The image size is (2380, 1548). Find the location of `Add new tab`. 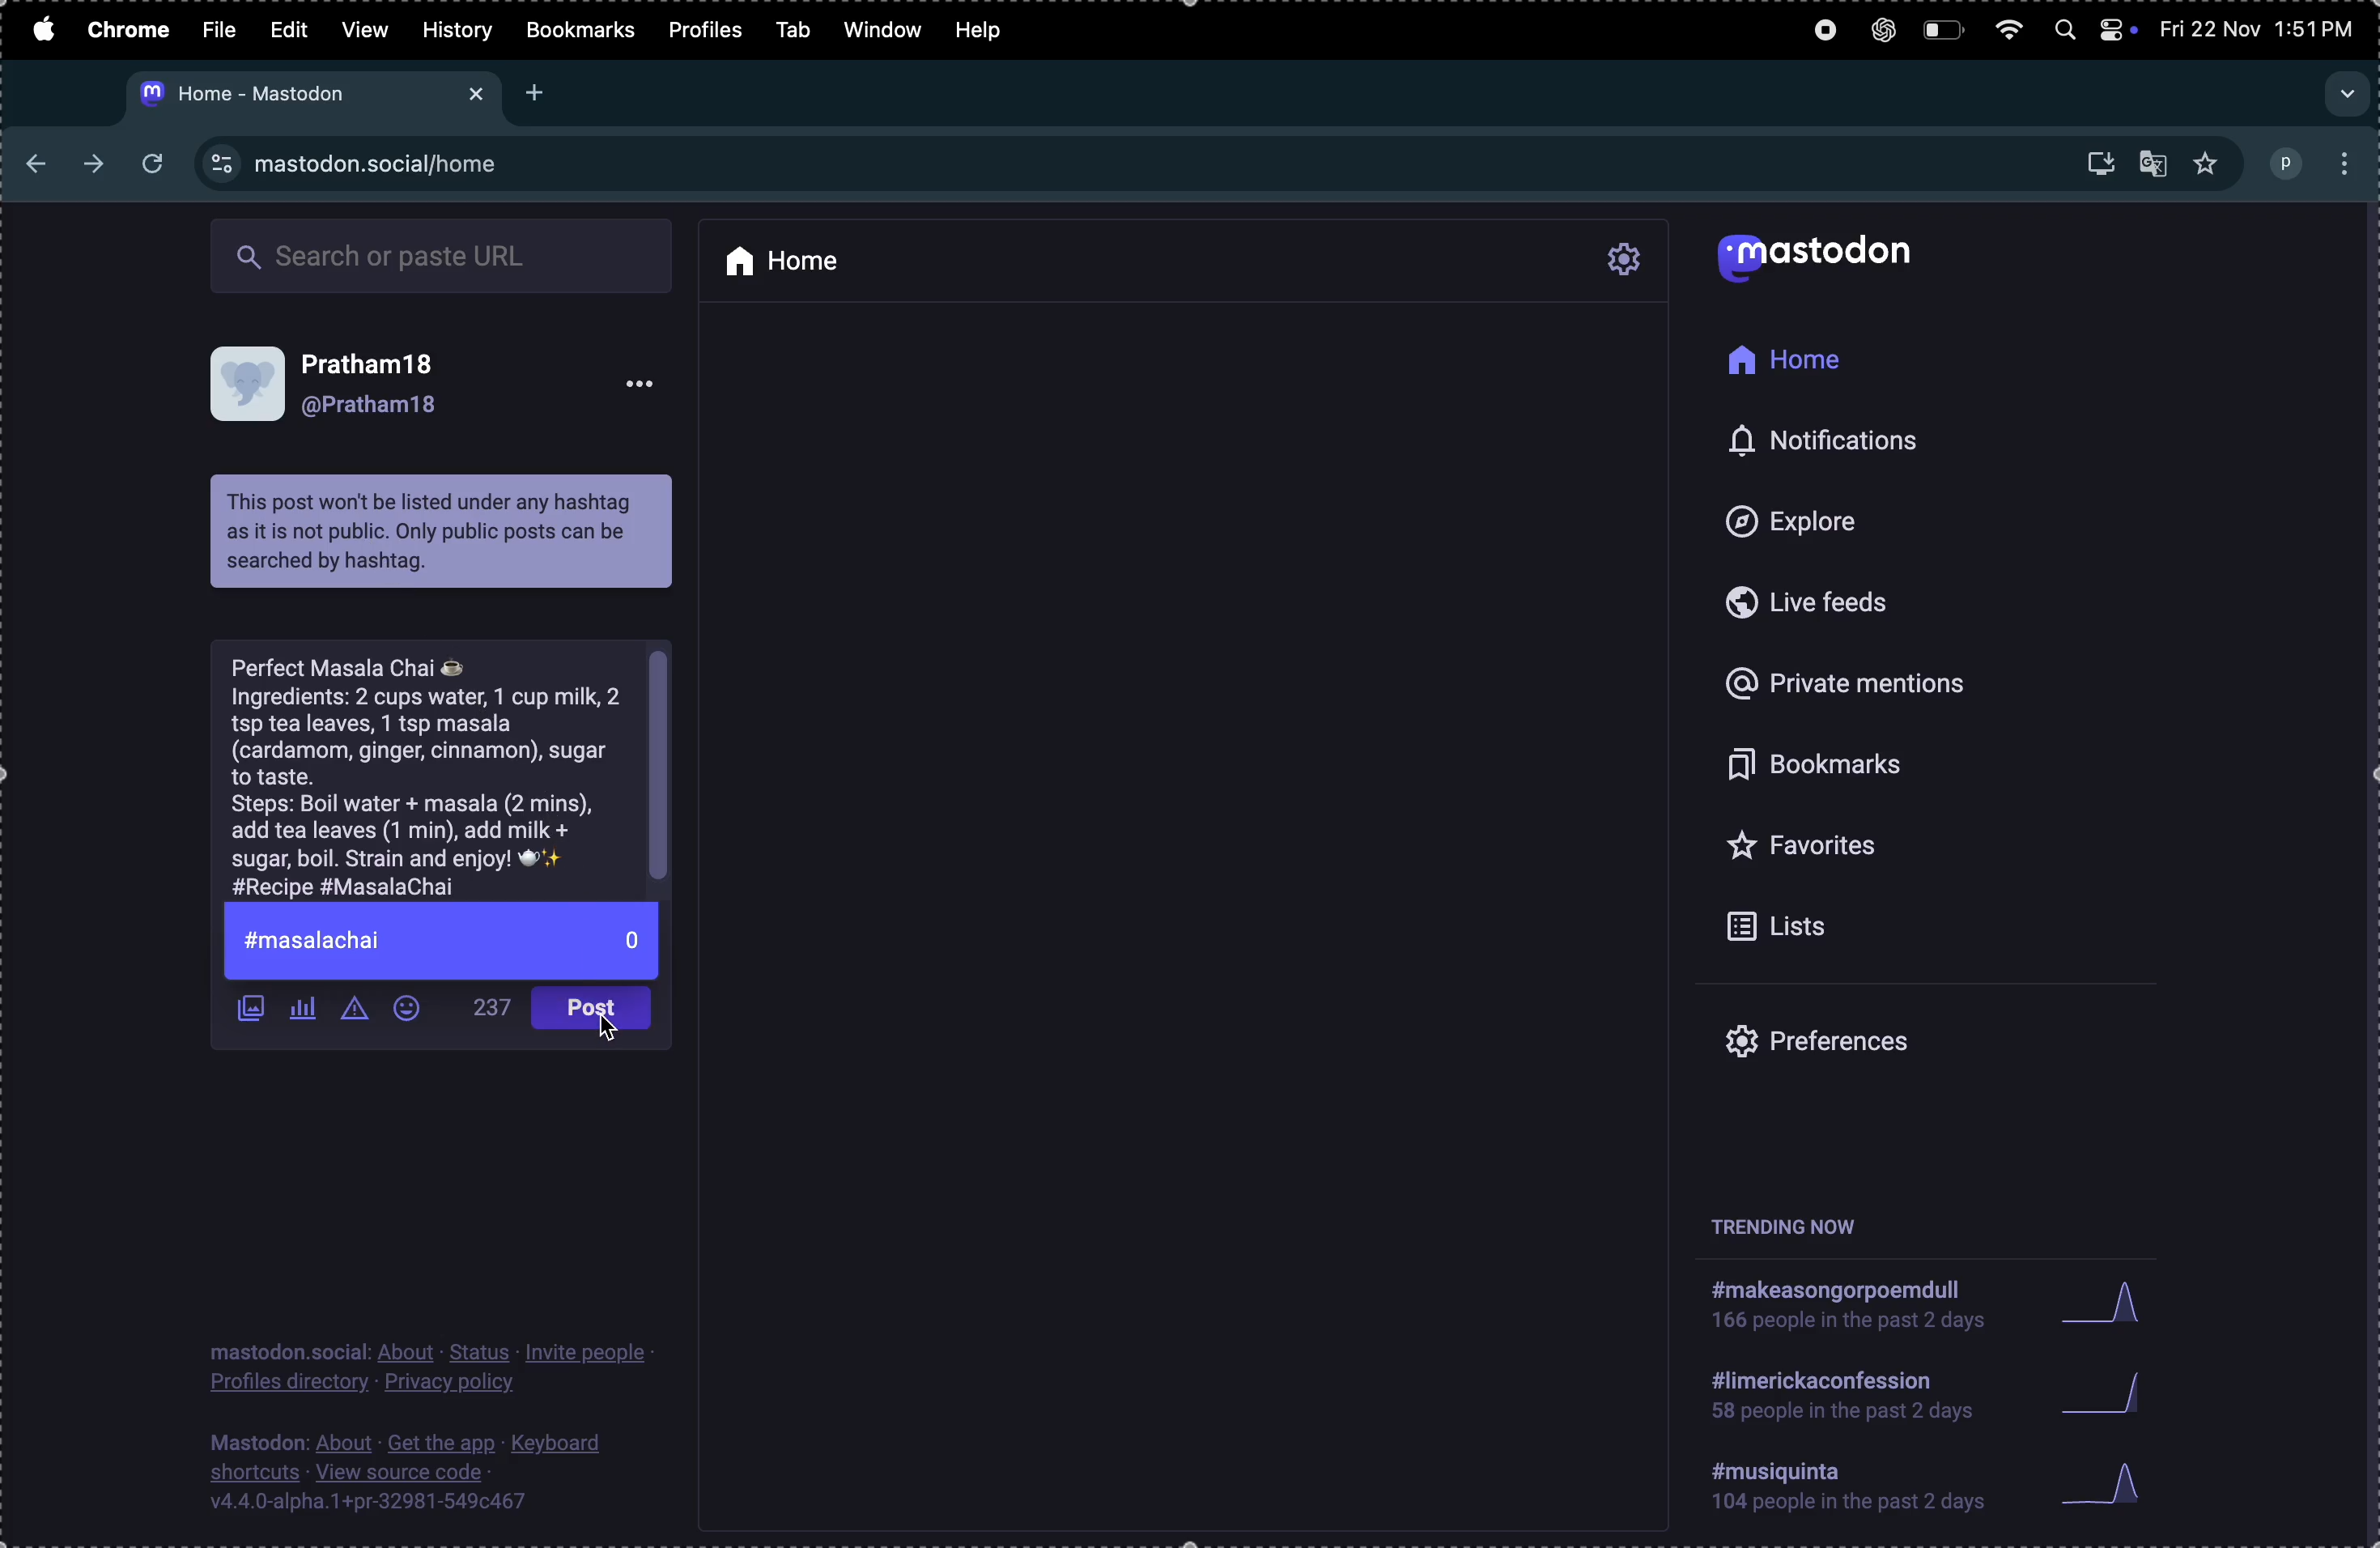

Add new tab is located at coordinates (533, 95).